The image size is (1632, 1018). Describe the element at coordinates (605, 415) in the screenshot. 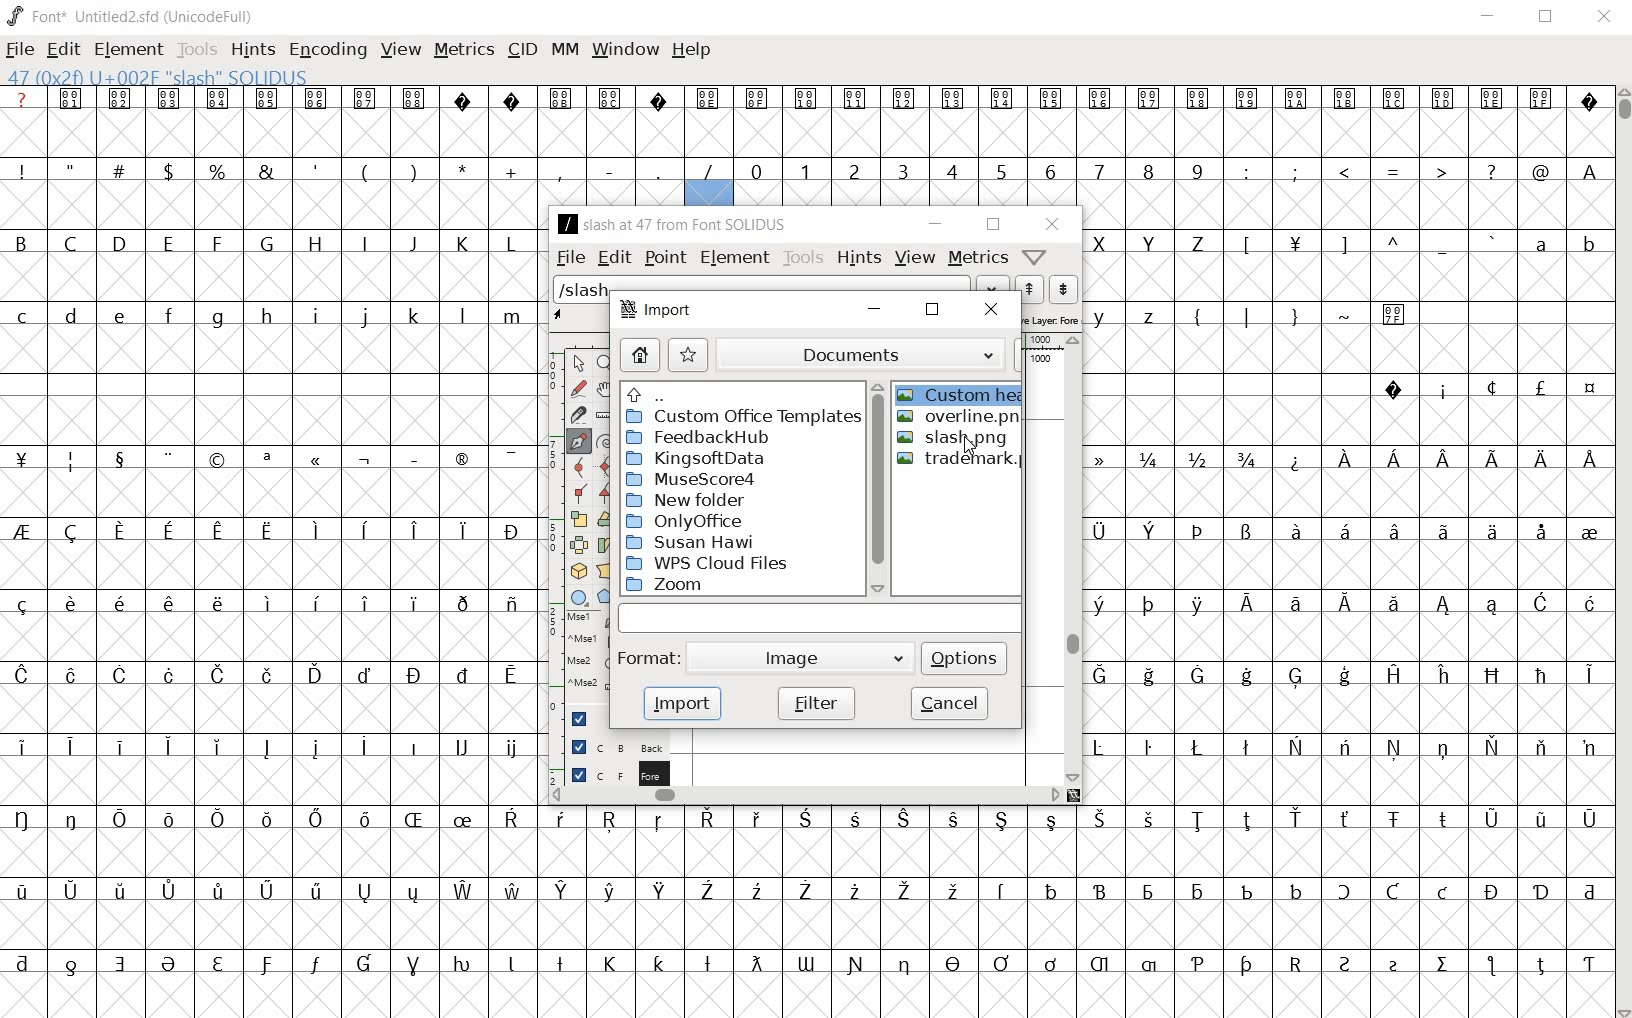

I see `measure a distance, angle between points` at that location.